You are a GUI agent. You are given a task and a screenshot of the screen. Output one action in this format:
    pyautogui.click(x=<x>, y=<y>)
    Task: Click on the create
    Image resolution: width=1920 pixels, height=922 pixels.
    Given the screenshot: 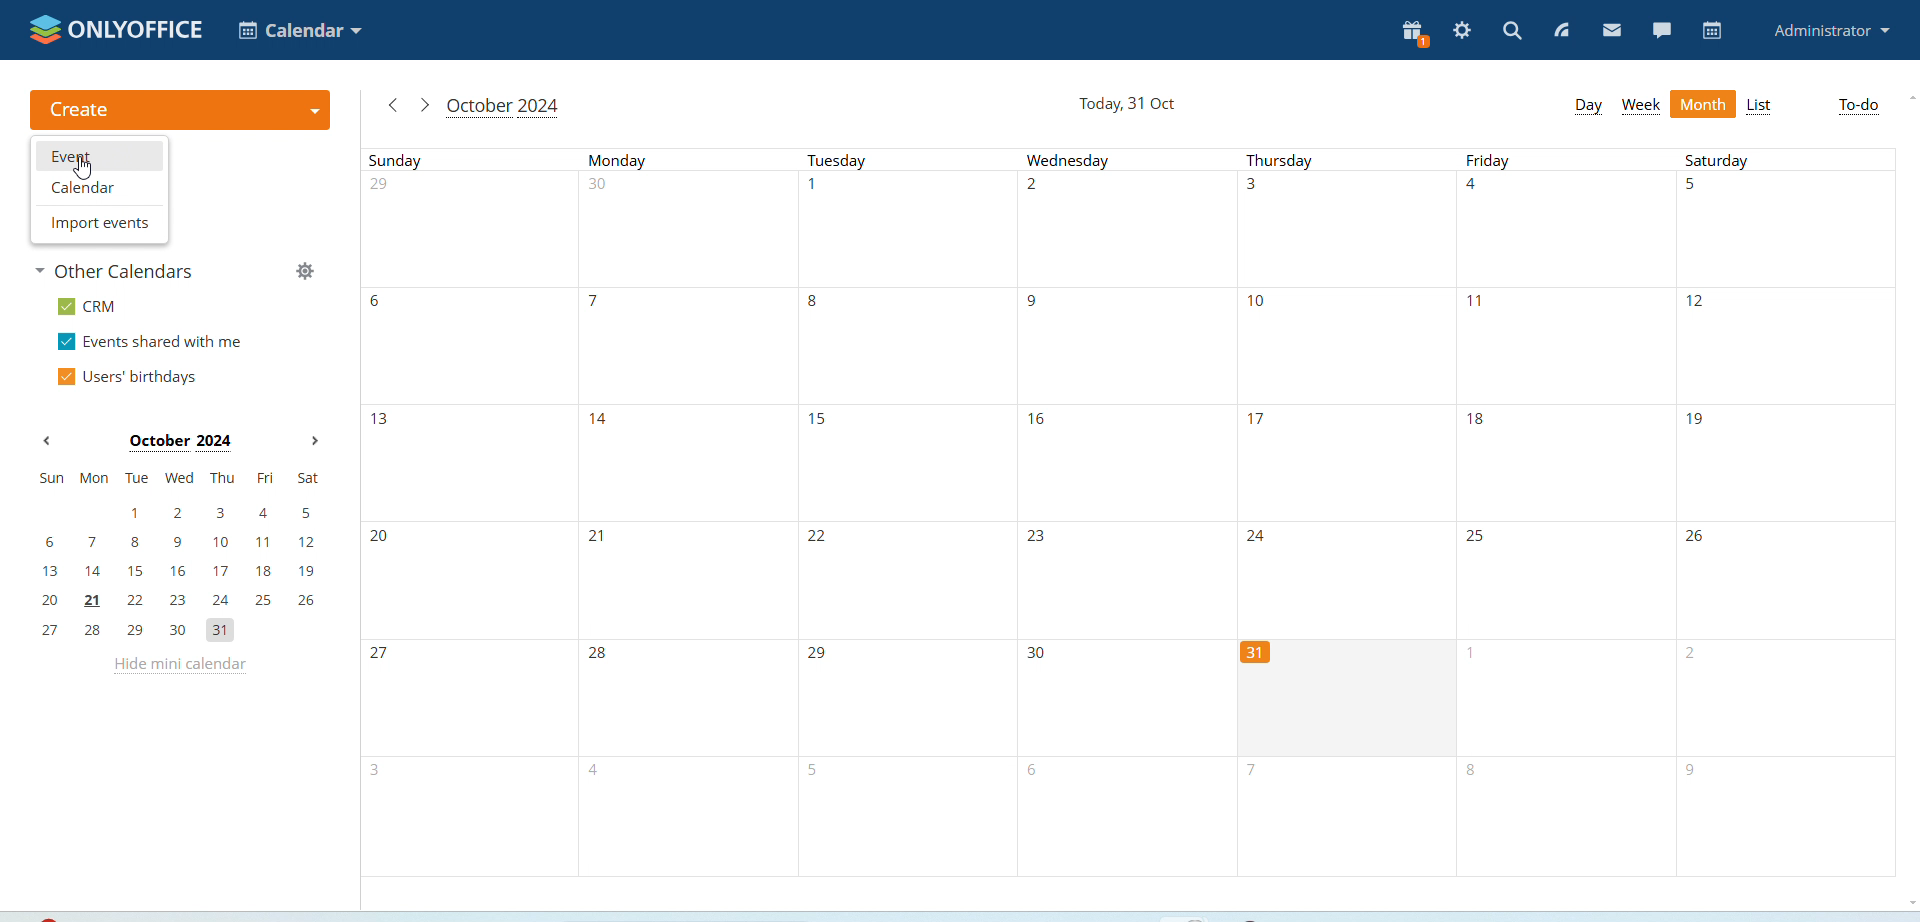 What is the action you would take?
    pyautogui.click(x=180, y=110)
    